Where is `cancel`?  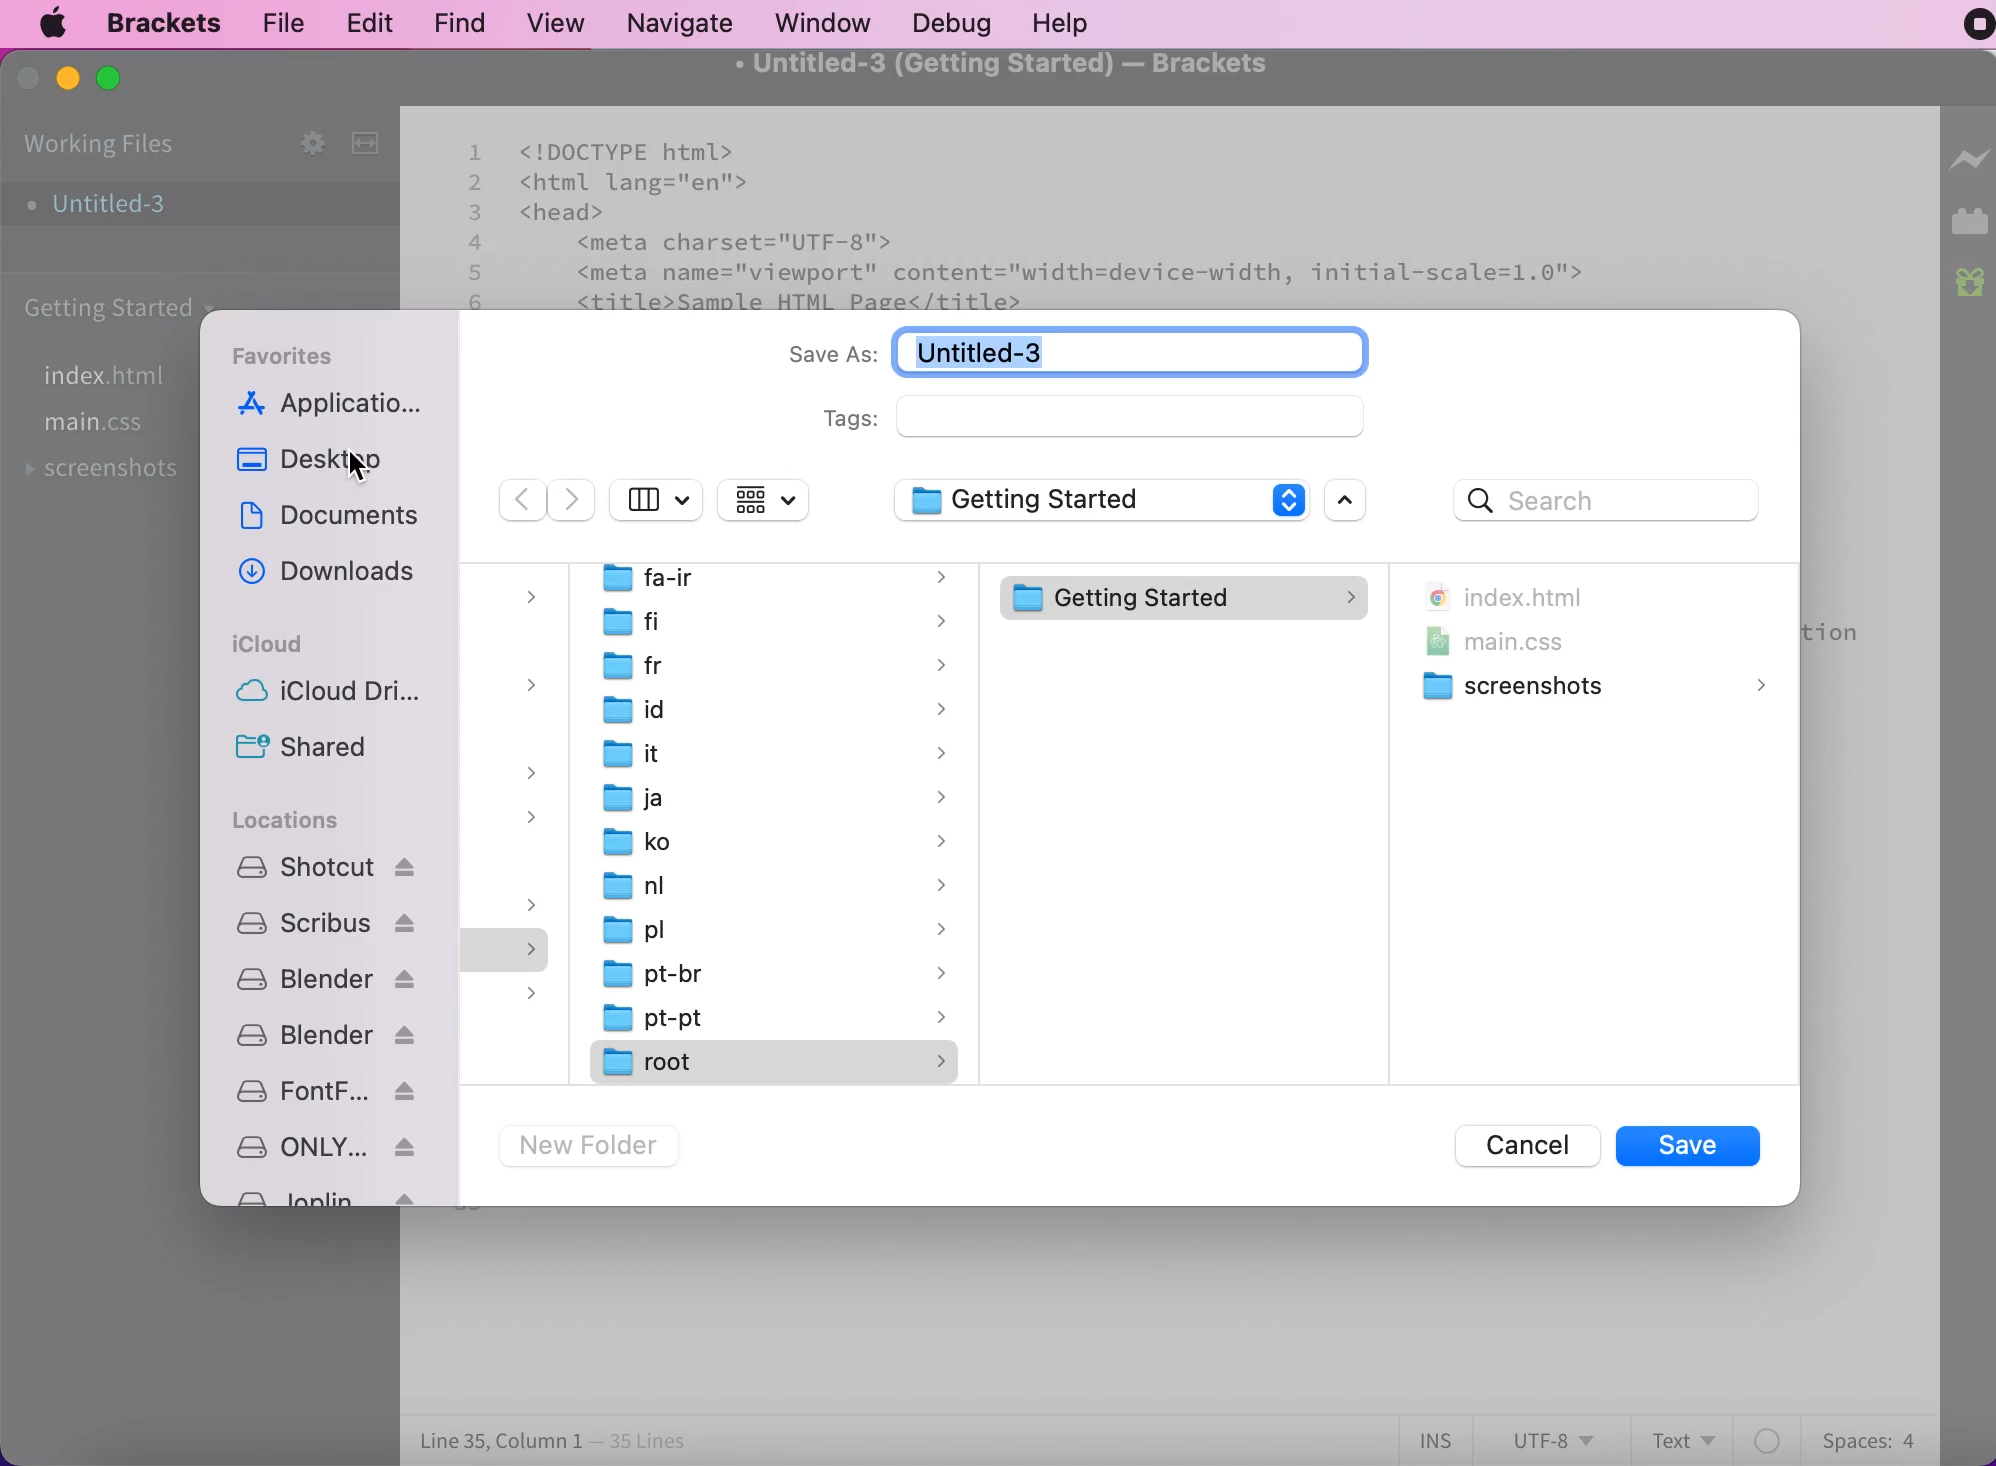
cancel is located at coordinates (1524, 1146).